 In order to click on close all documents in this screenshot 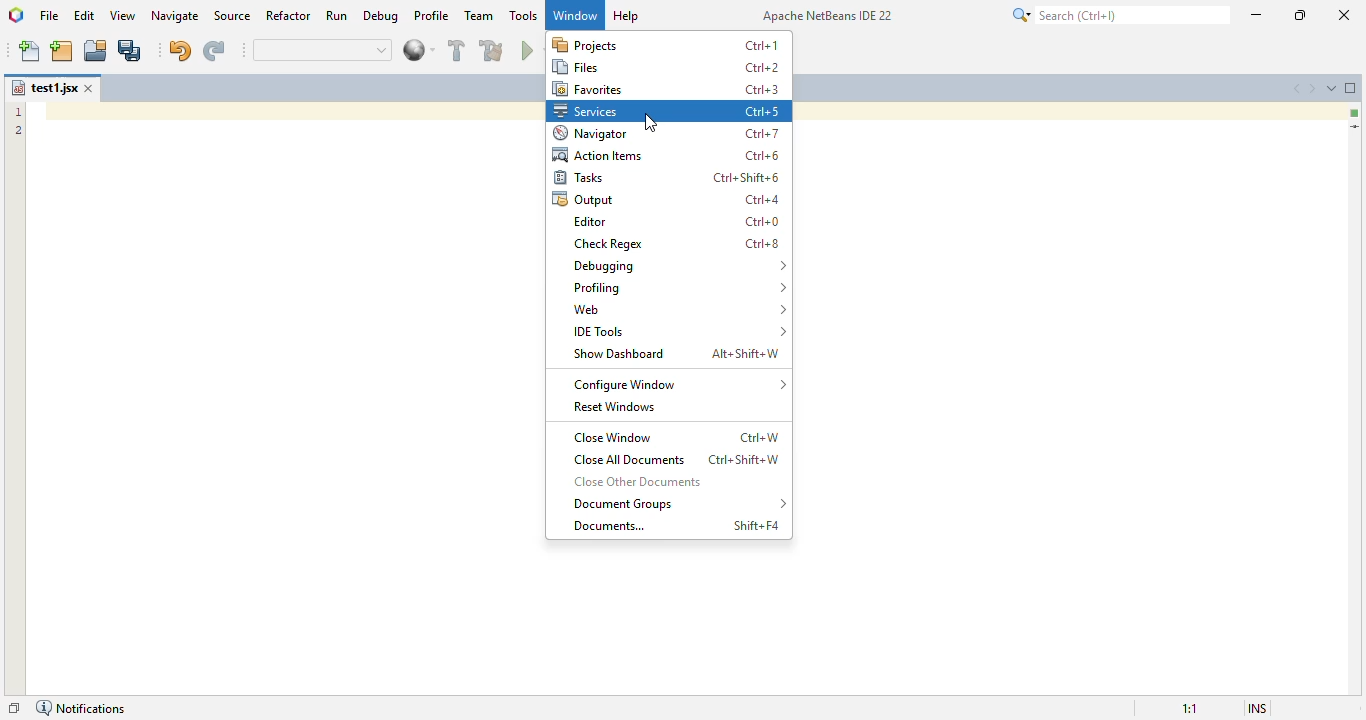, I will do `click(628, 459)`.